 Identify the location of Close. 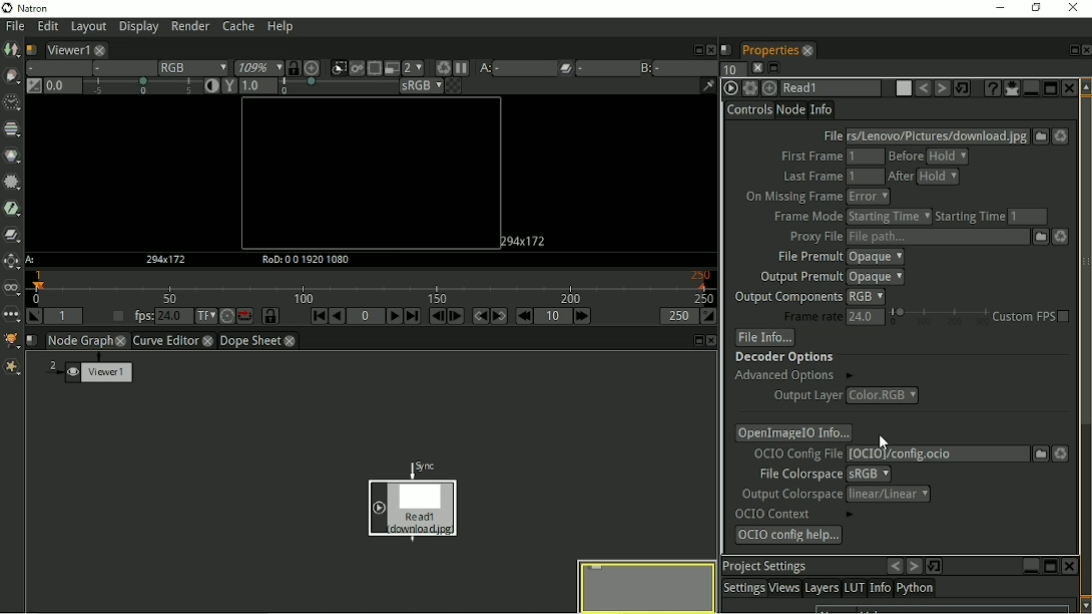
(1071, 89).